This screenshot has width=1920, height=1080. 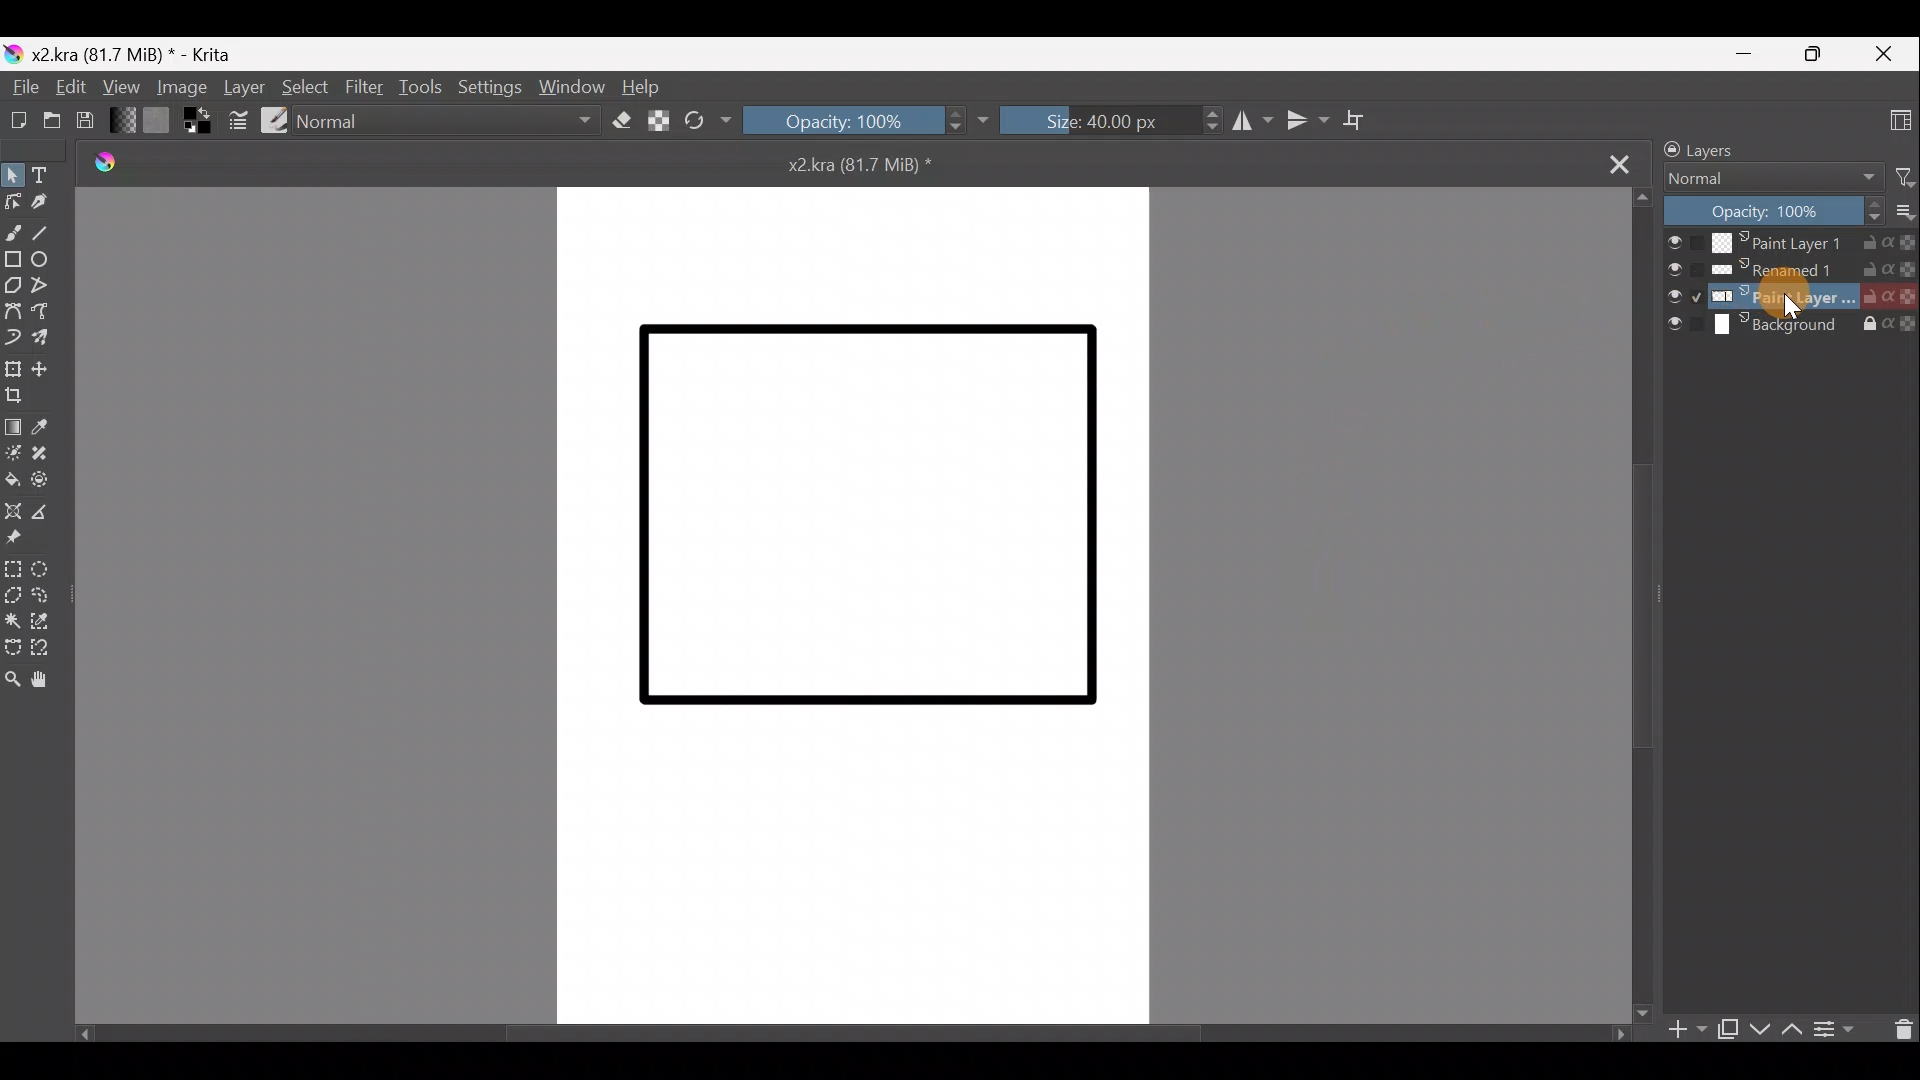 I want to click on Contiguous selection tool, so click(x=12, y=617).